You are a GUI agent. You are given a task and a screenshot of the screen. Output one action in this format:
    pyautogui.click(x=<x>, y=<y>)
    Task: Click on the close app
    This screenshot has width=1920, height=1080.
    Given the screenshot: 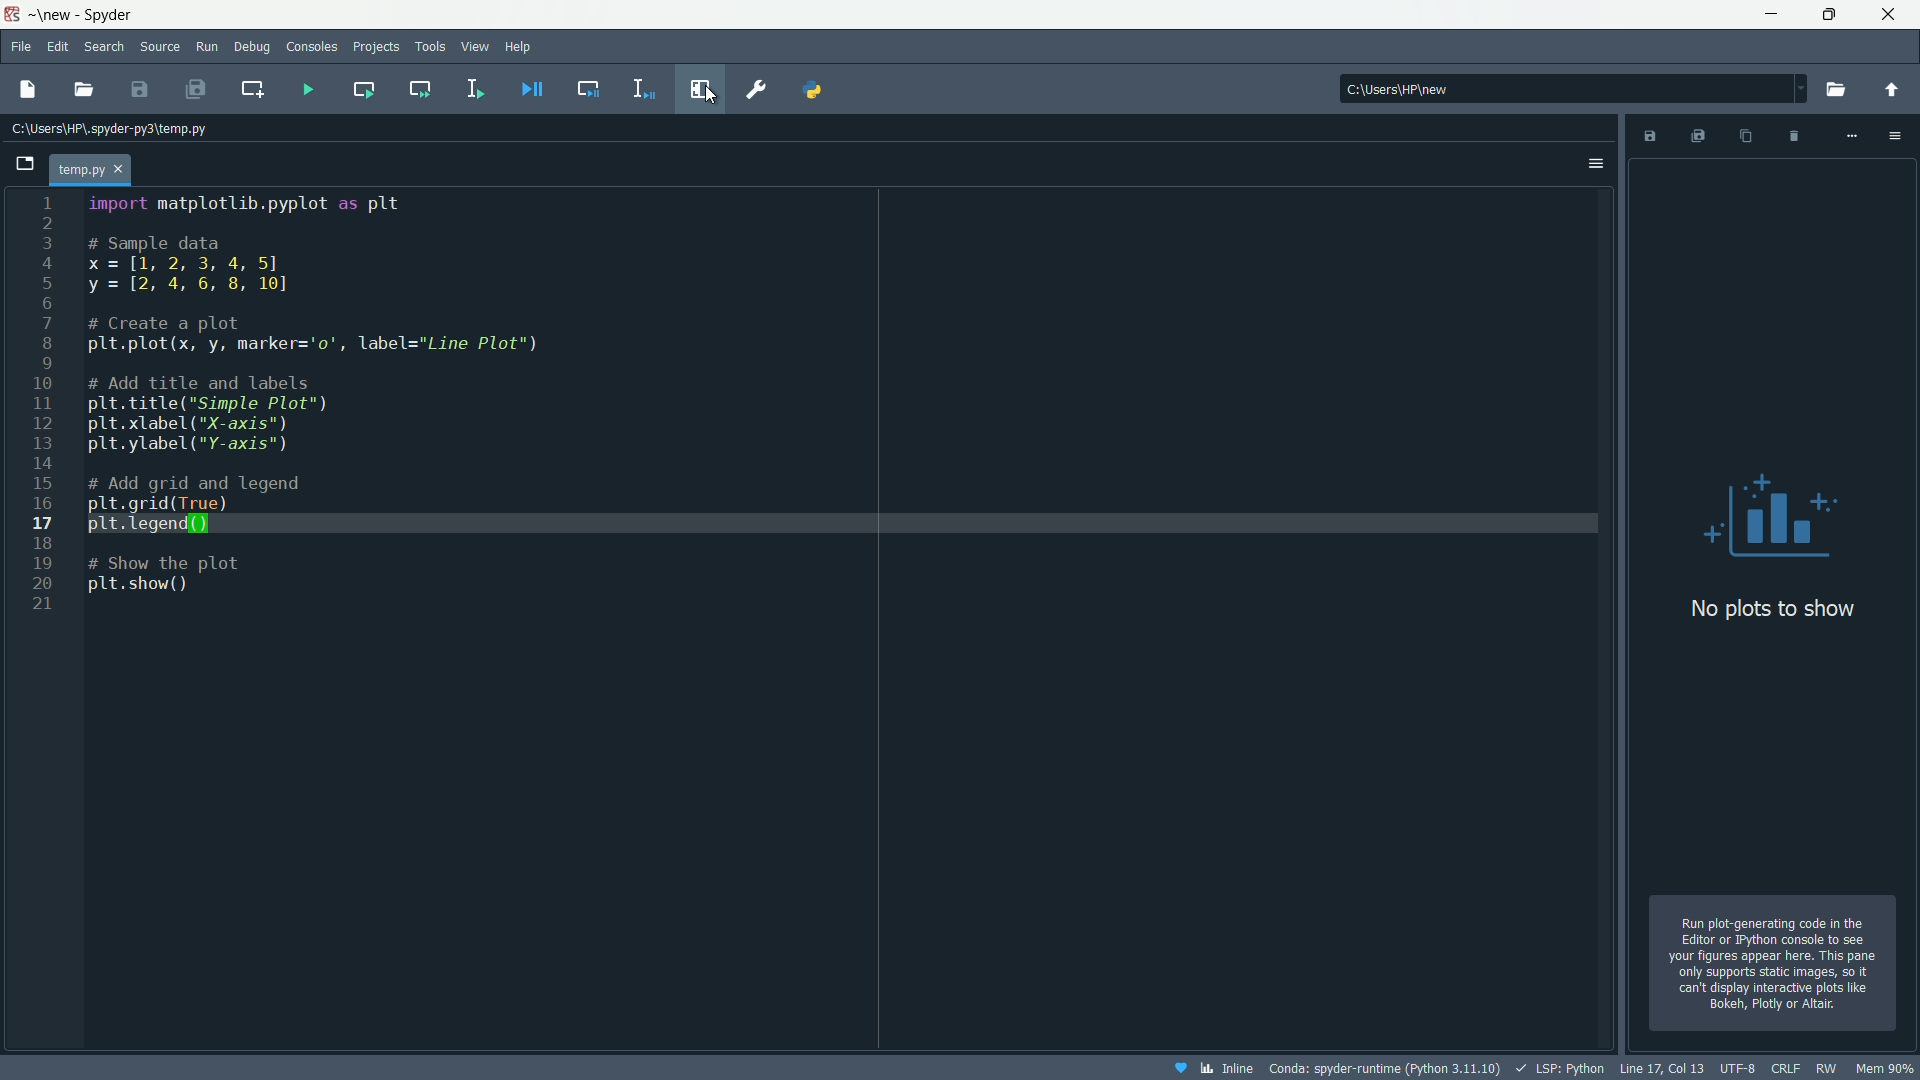 What is the action you would take?
    pyautogui.click(x=1896, y=15)
    